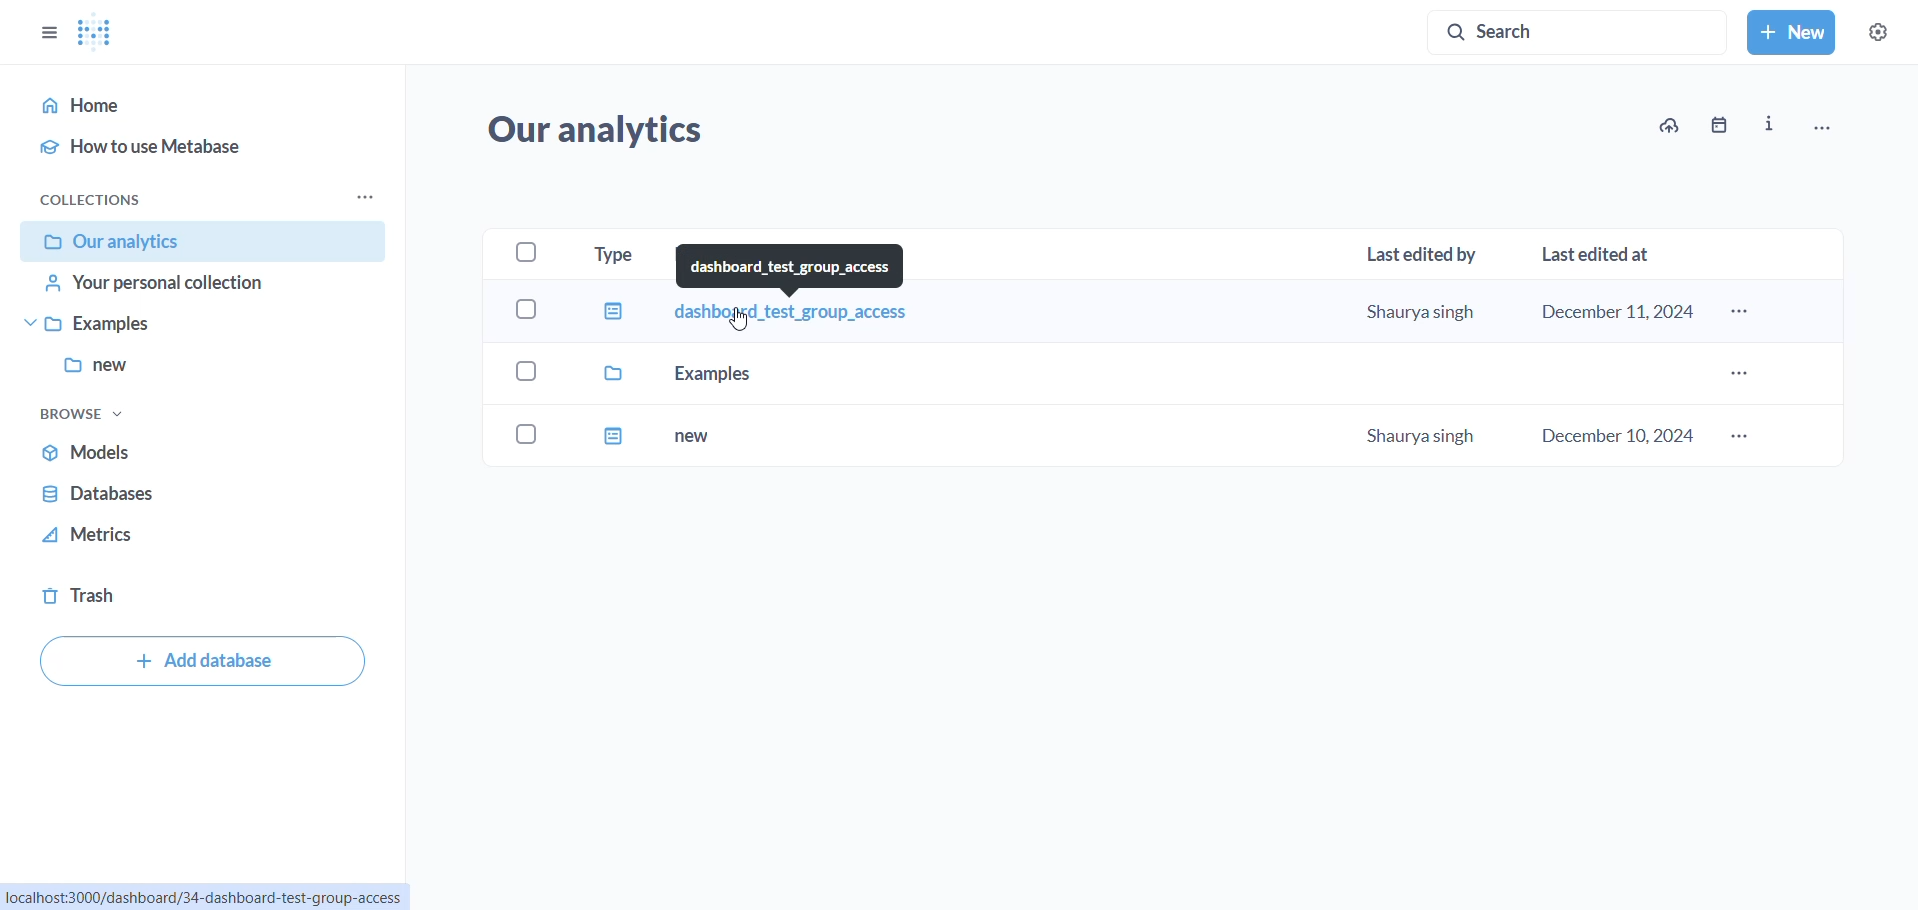  Describe the element at coordinates (1615, 311) in the screenshot. I see `December 11,2024` at that location.